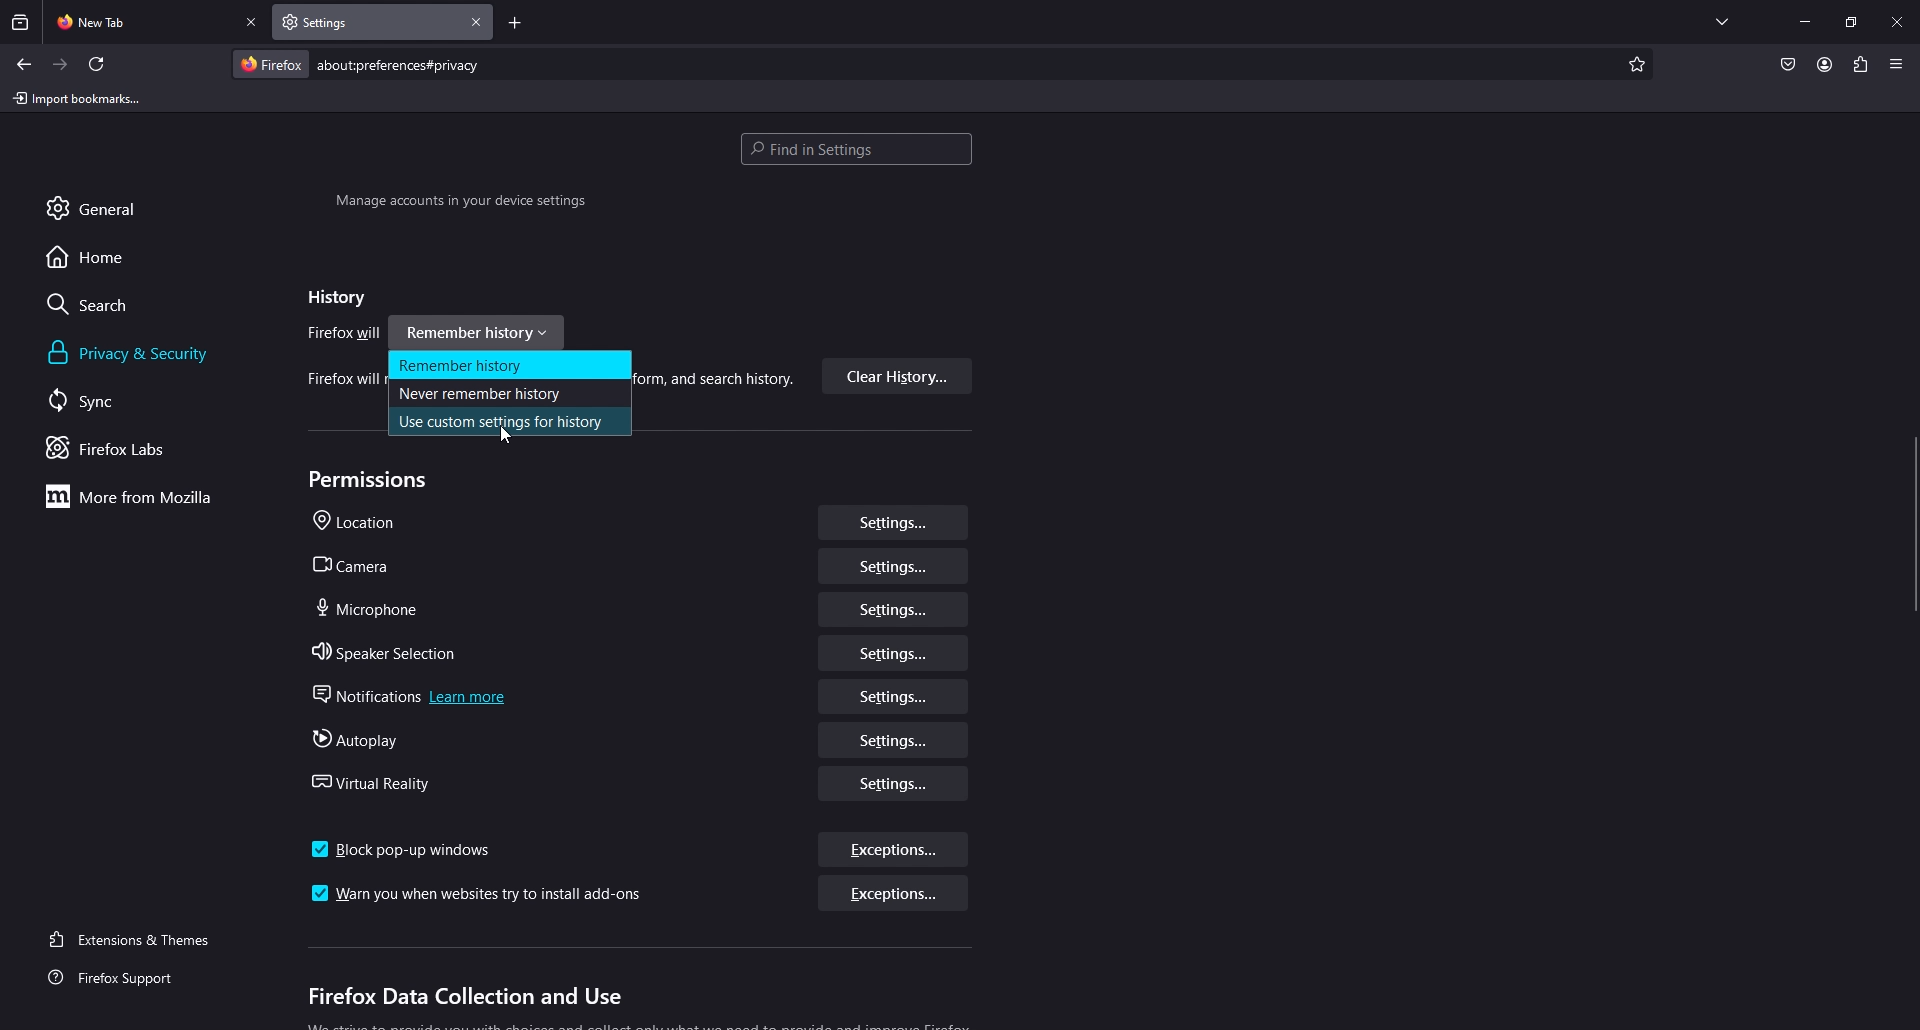  Describe the element at coordinates (895, 652) in the screenshot. I see `settings` at that location.